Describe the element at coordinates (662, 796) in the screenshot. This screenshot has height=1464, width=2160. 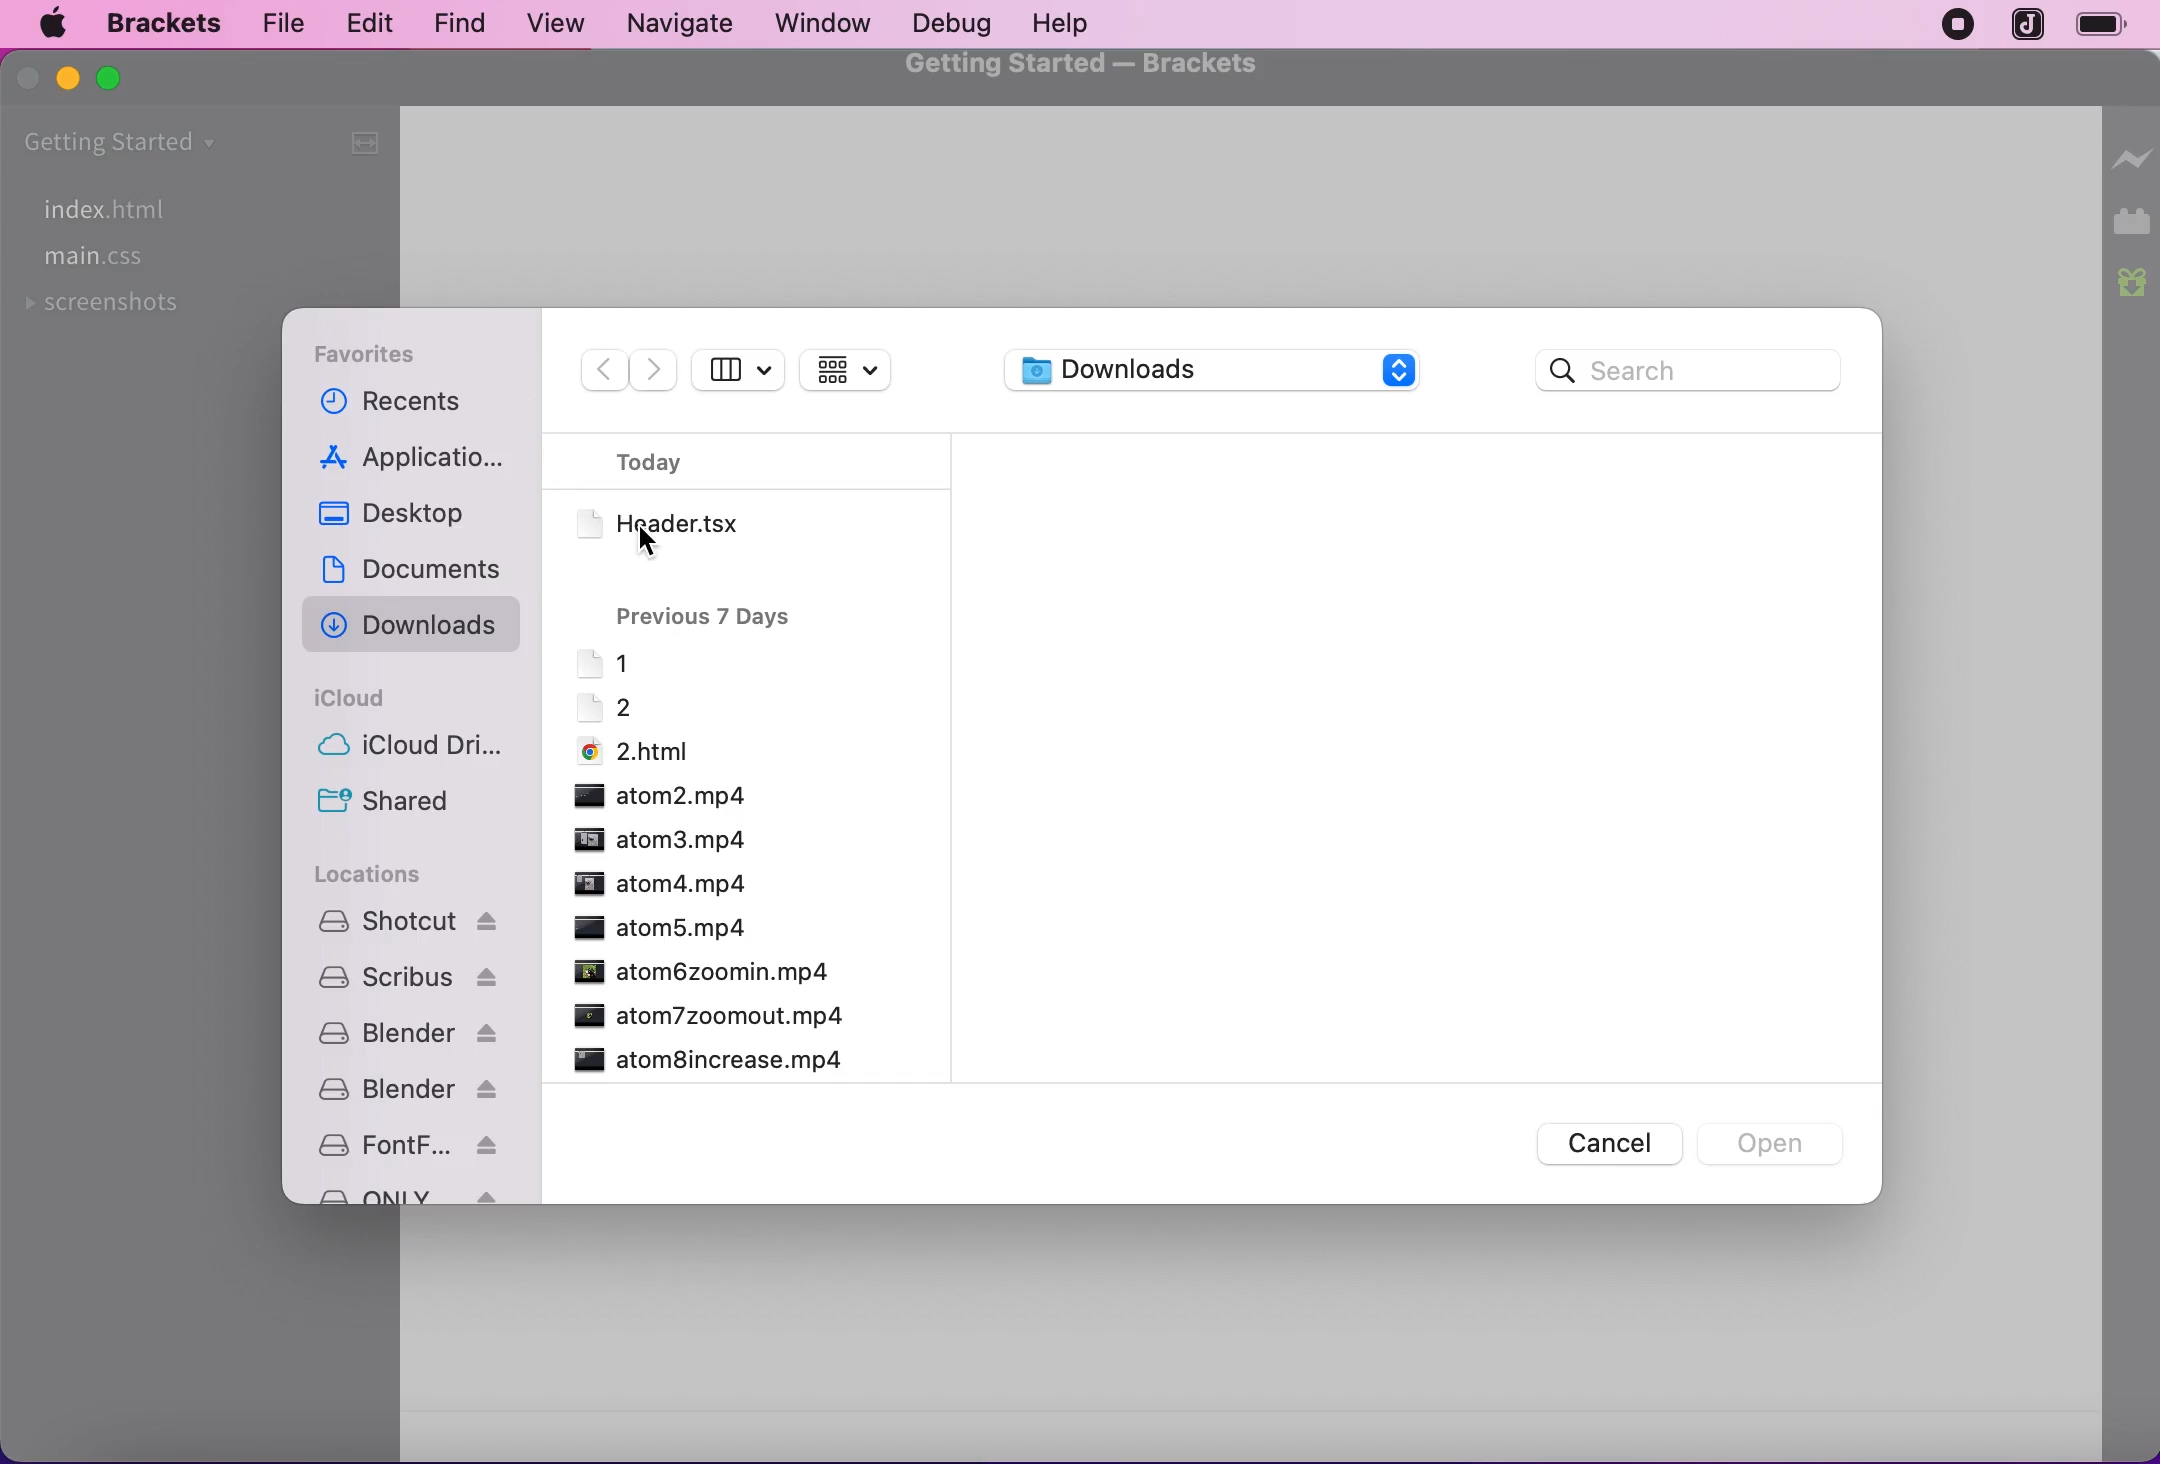
I see `atom2.mp4` at that location.